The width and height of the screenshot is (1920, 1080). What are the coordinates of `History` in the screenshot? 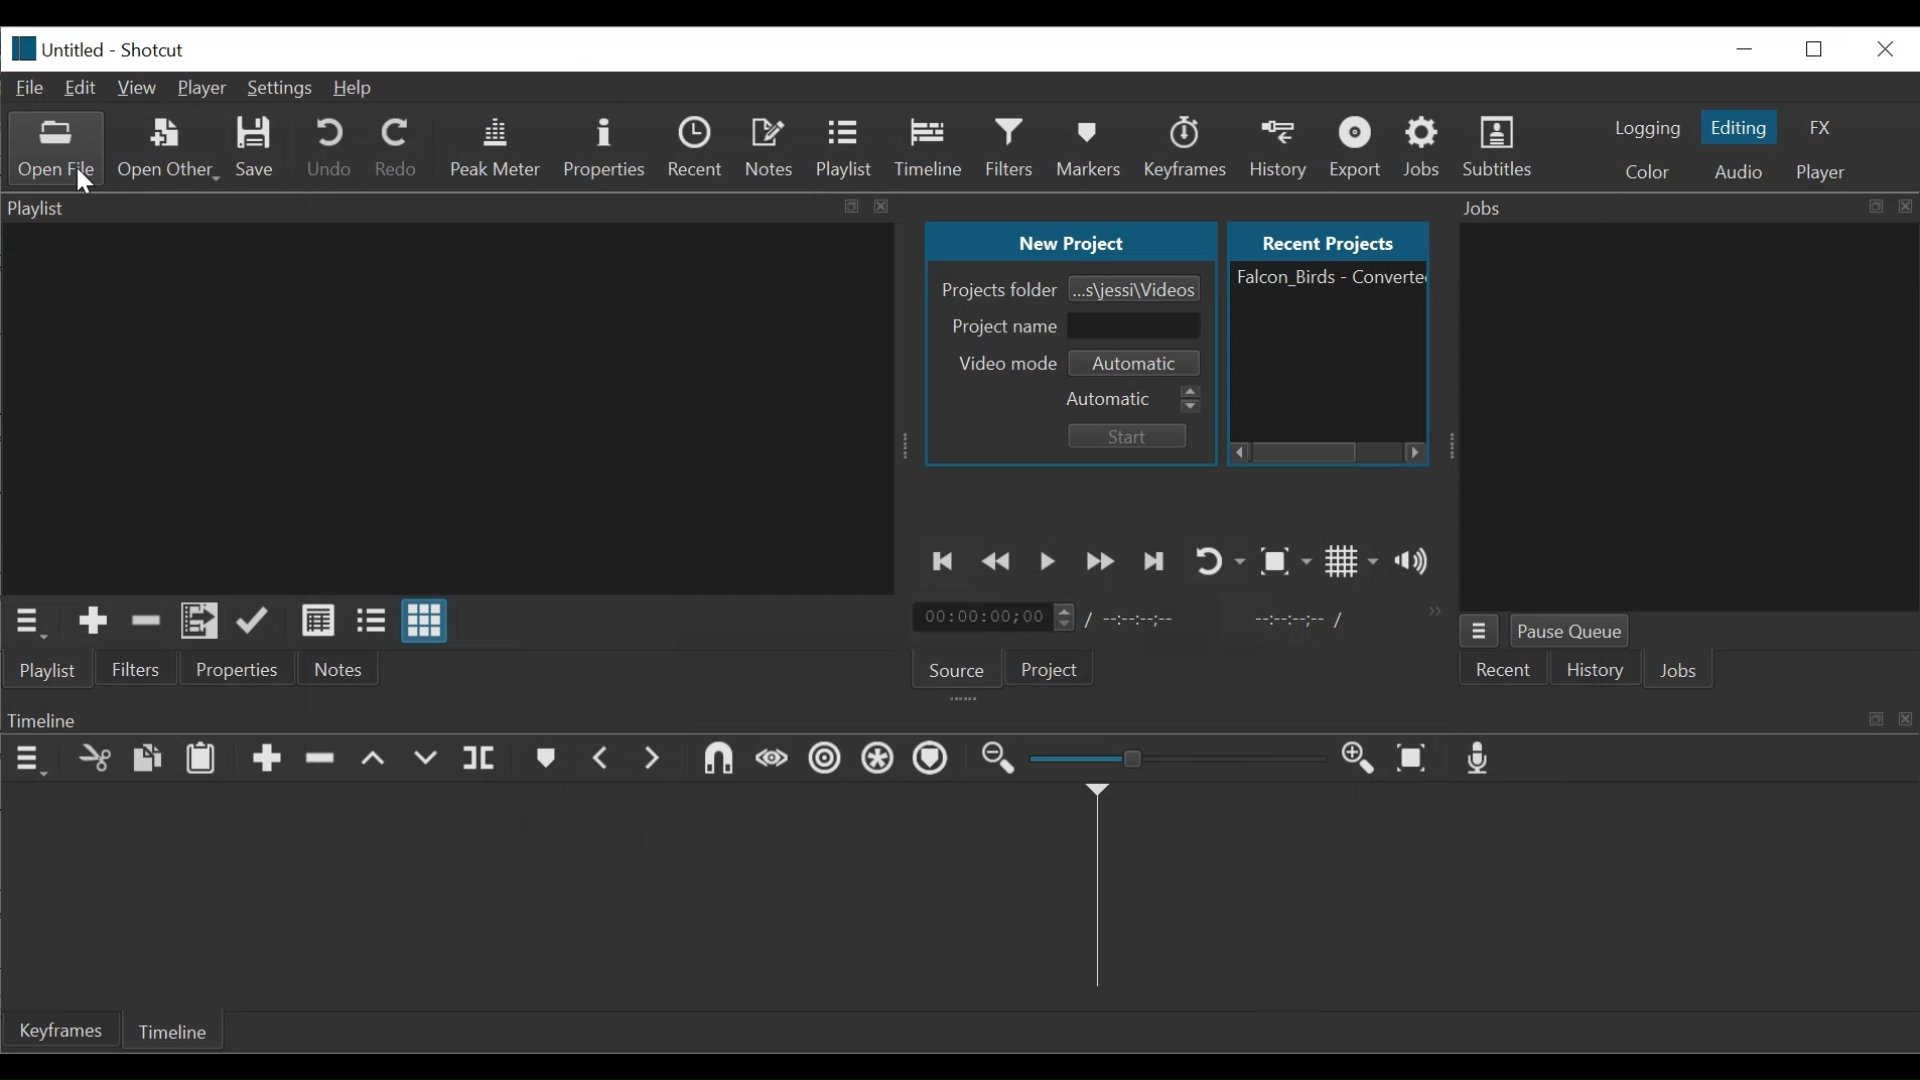 It's located at (1281, 150).